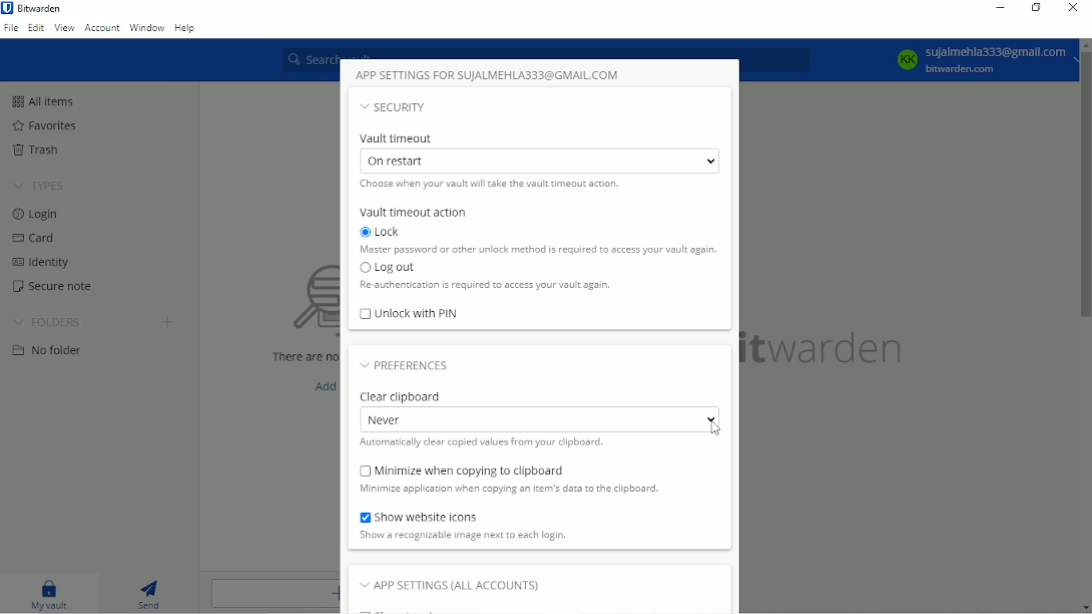 Image resolution: width=1092 pixels, height=614 pixels. What do you see at coordinates (1001, 8) in the screenshot?
I see `Minimize` at bounding box center [1001, 8].